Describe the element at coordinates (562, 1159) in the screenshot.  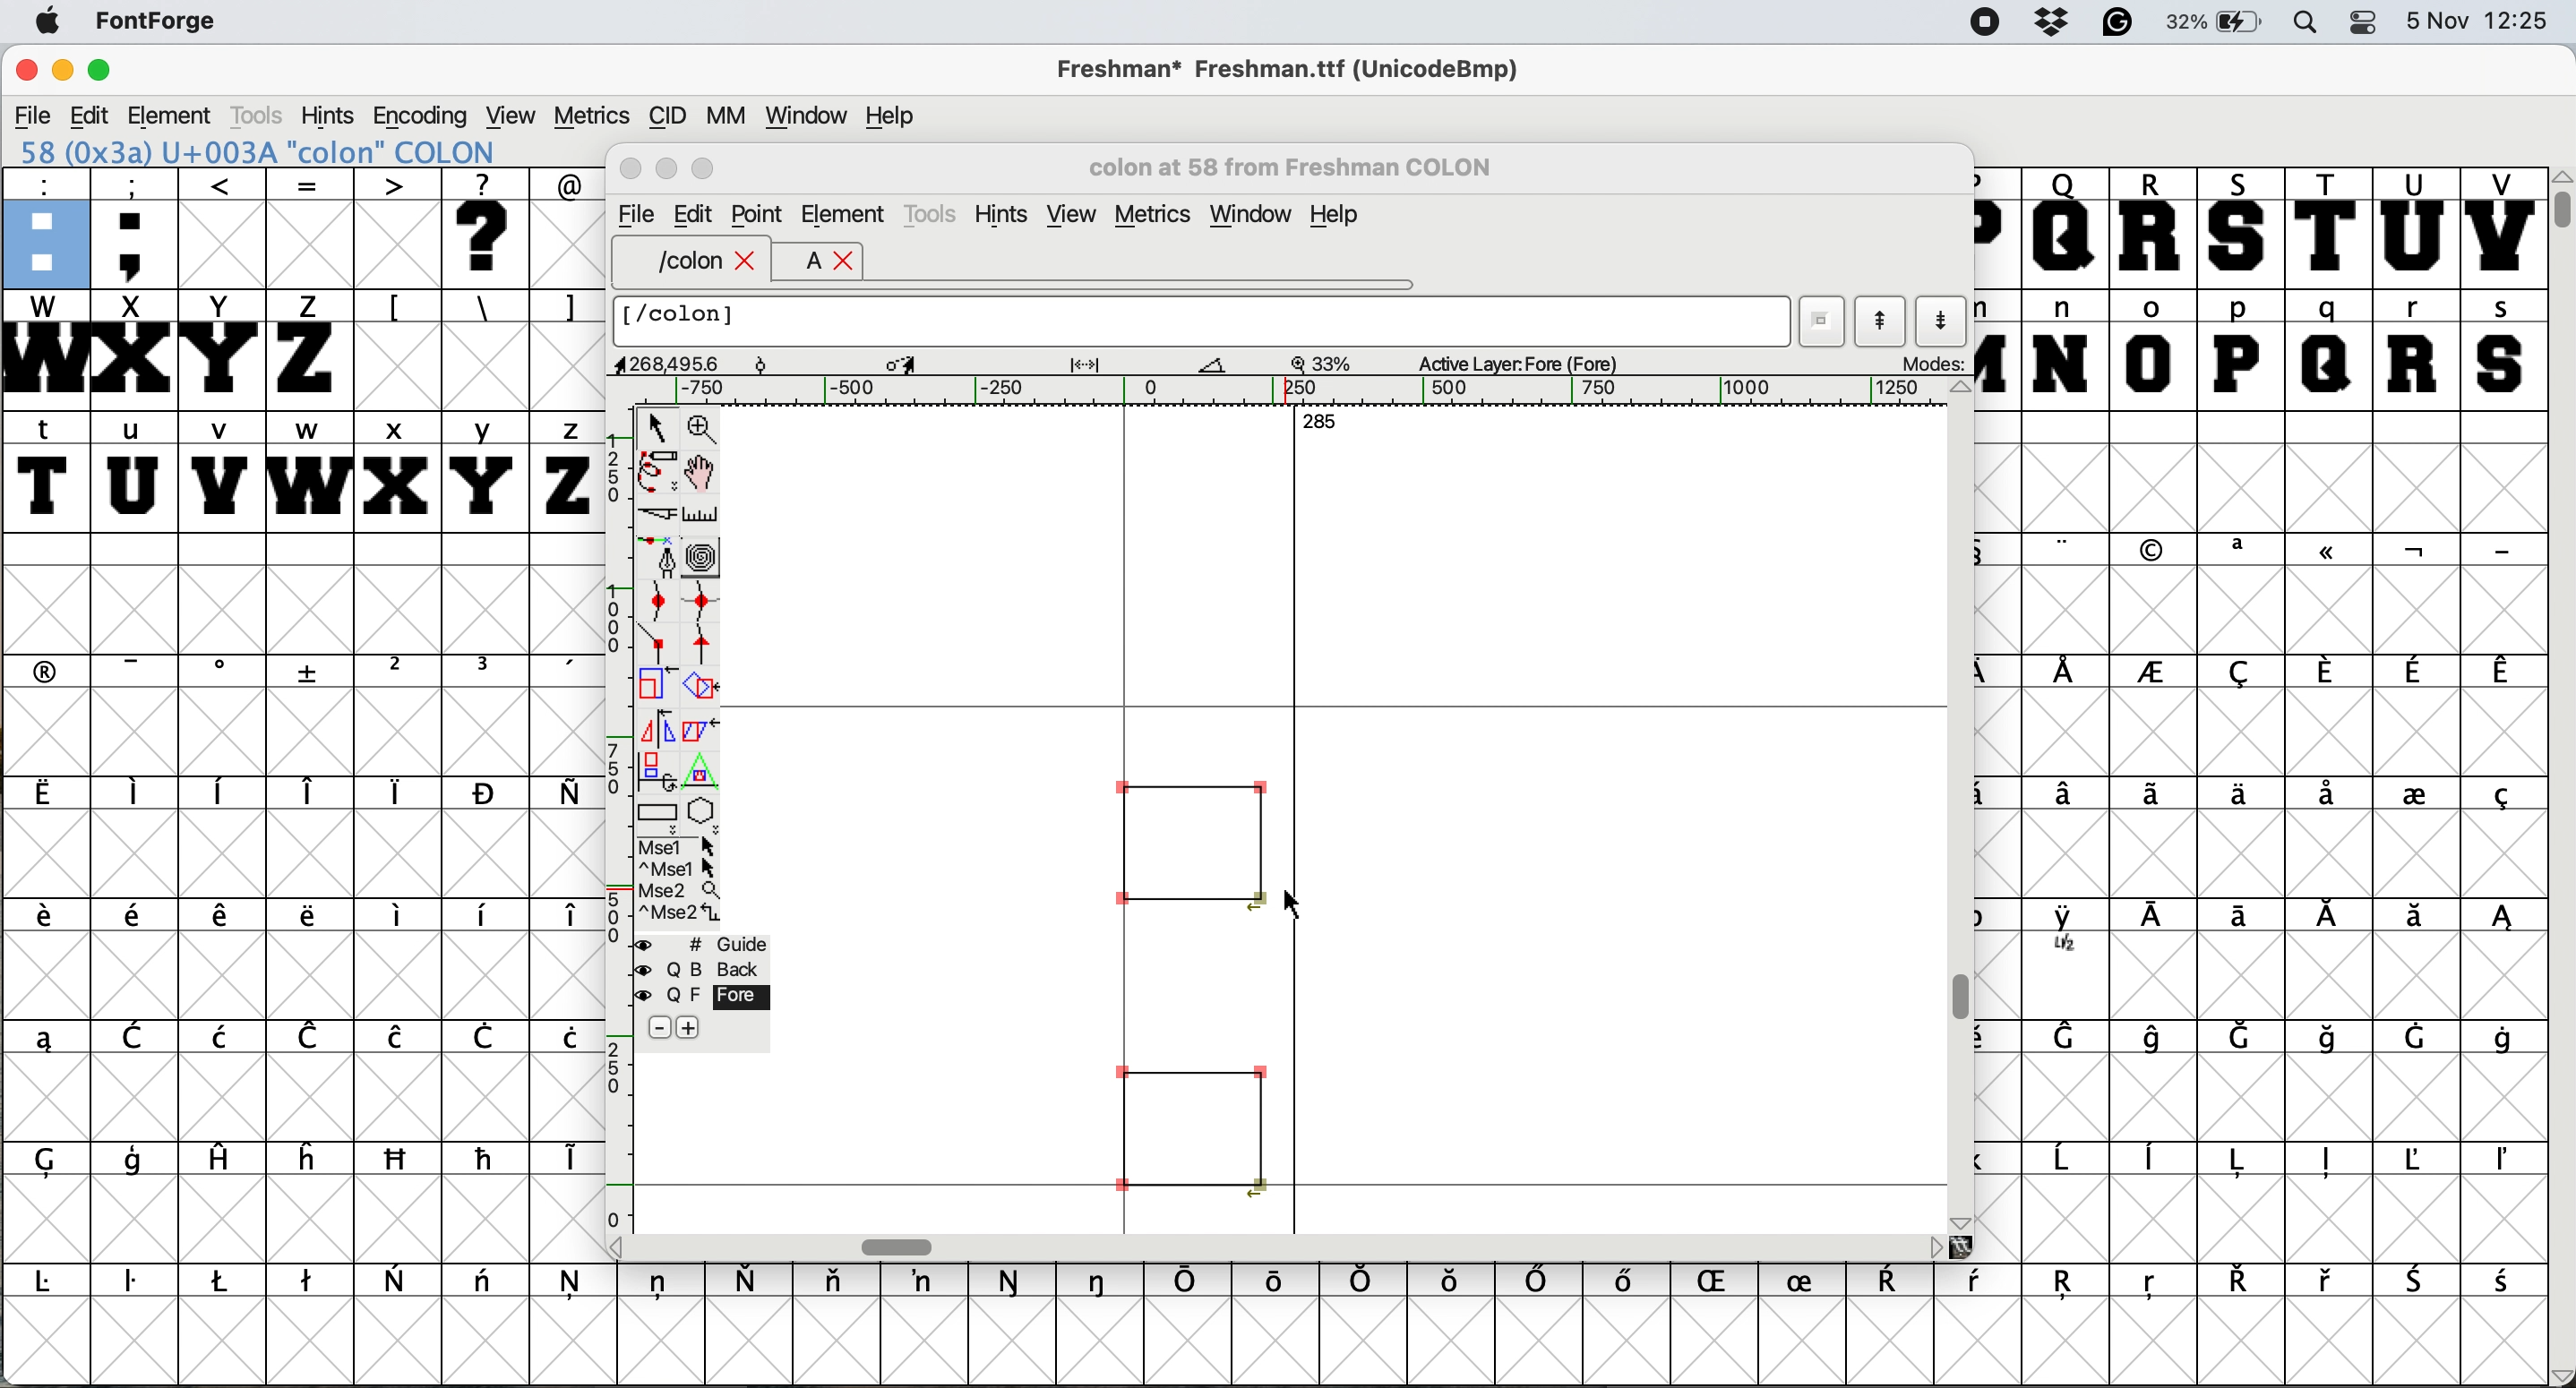
I see `symbol` at that location.